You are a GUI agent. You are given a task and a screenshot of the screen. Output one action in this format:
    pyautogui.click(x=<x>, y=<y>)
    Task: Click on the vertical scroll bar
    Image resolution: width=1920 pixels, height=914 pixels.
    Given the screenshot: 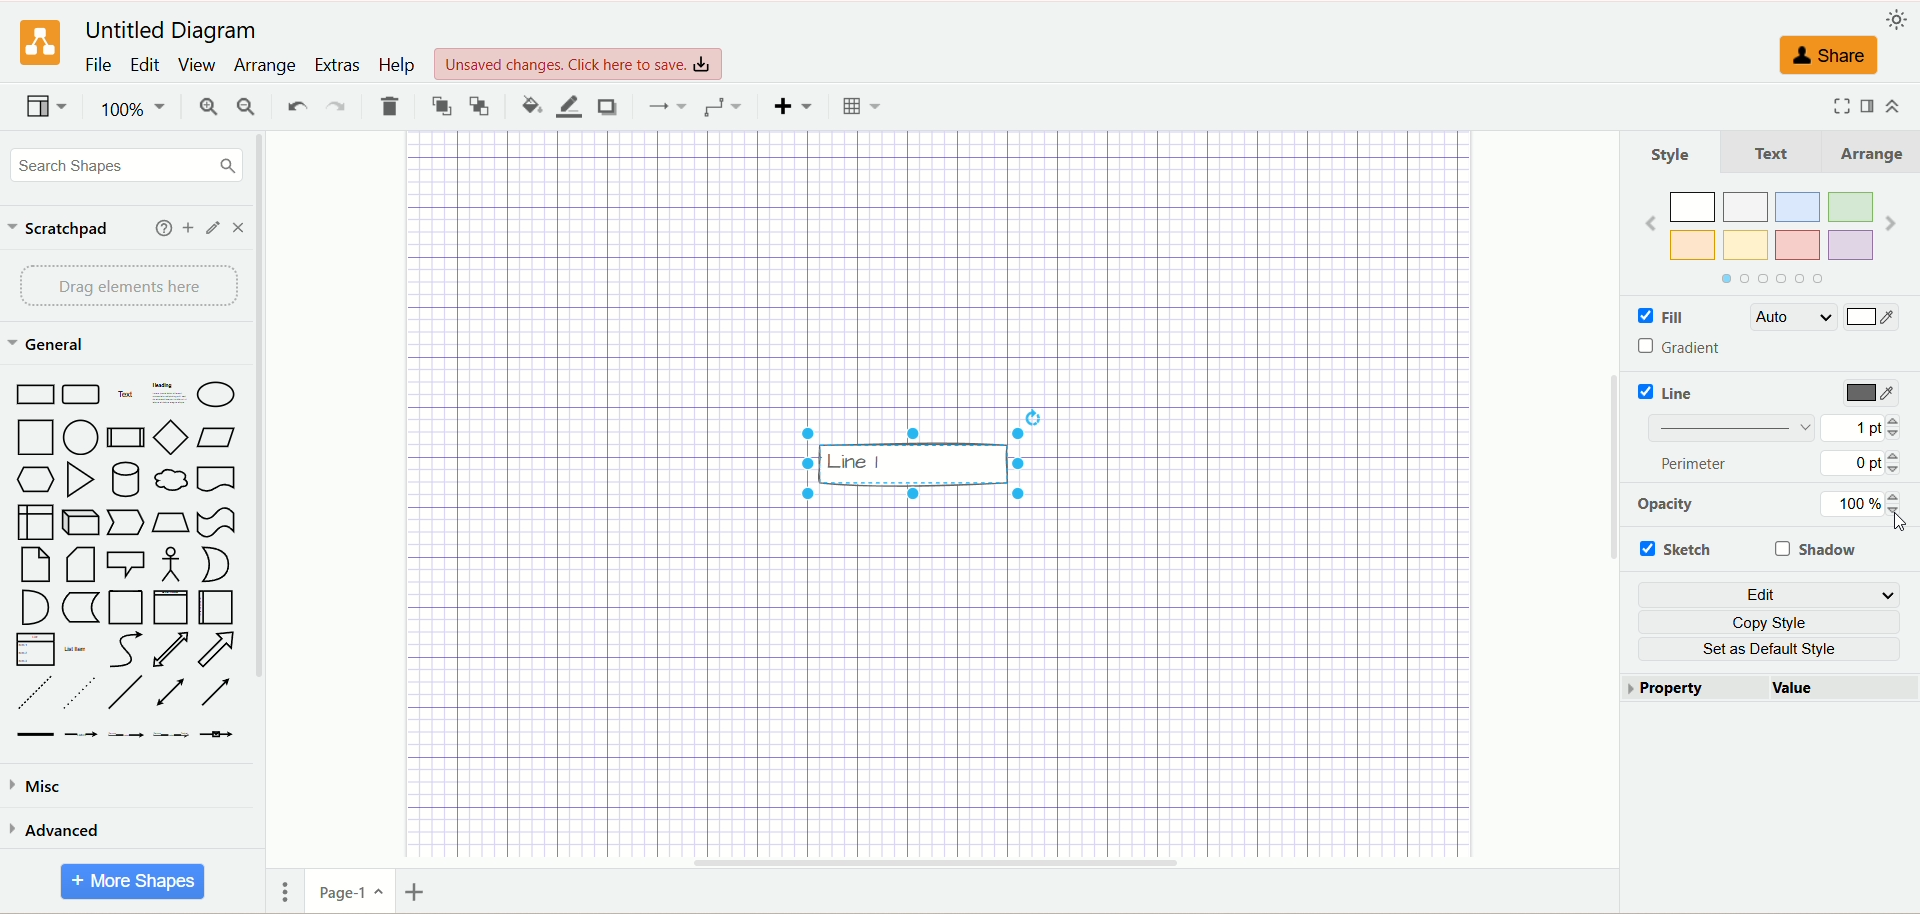 What is the action you would take?
    pyautogui.click(x=1606, y=500)
    